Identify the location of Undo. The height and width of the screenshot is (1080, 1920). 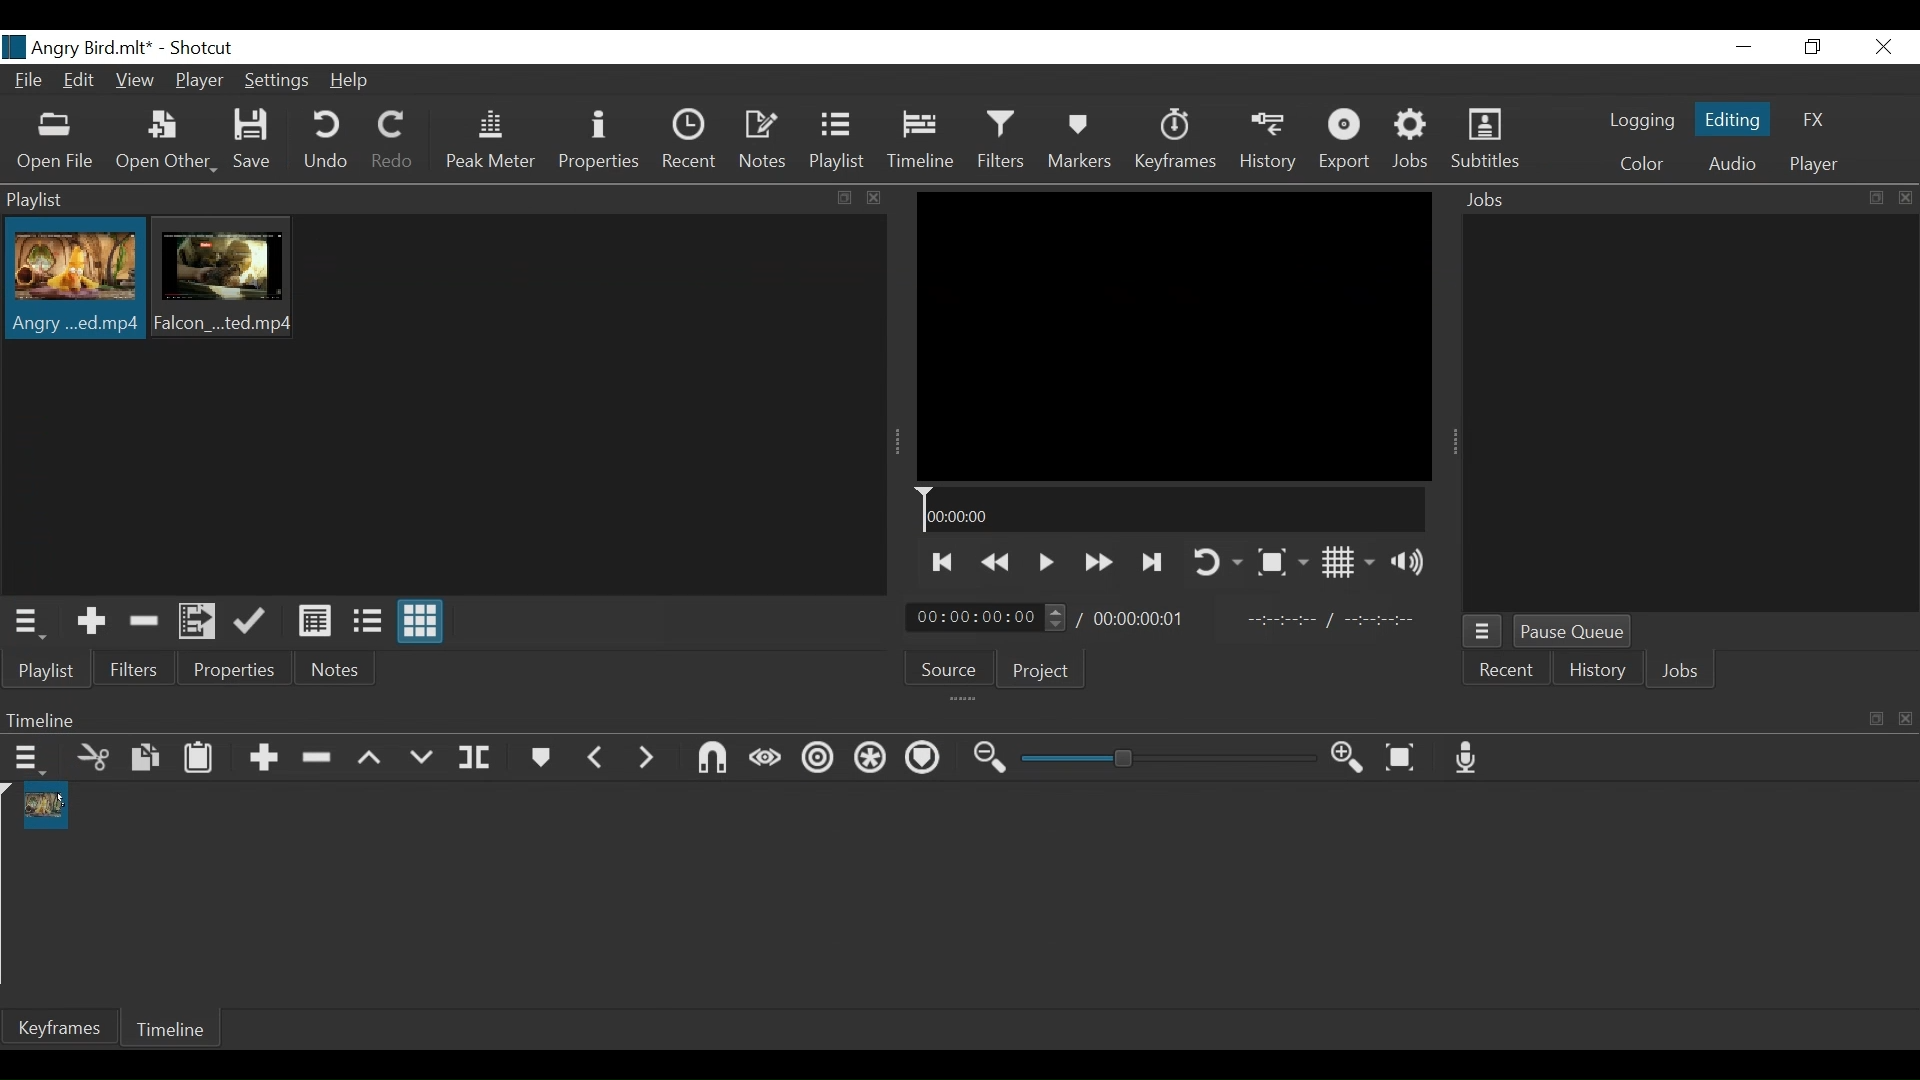
(325, 143).